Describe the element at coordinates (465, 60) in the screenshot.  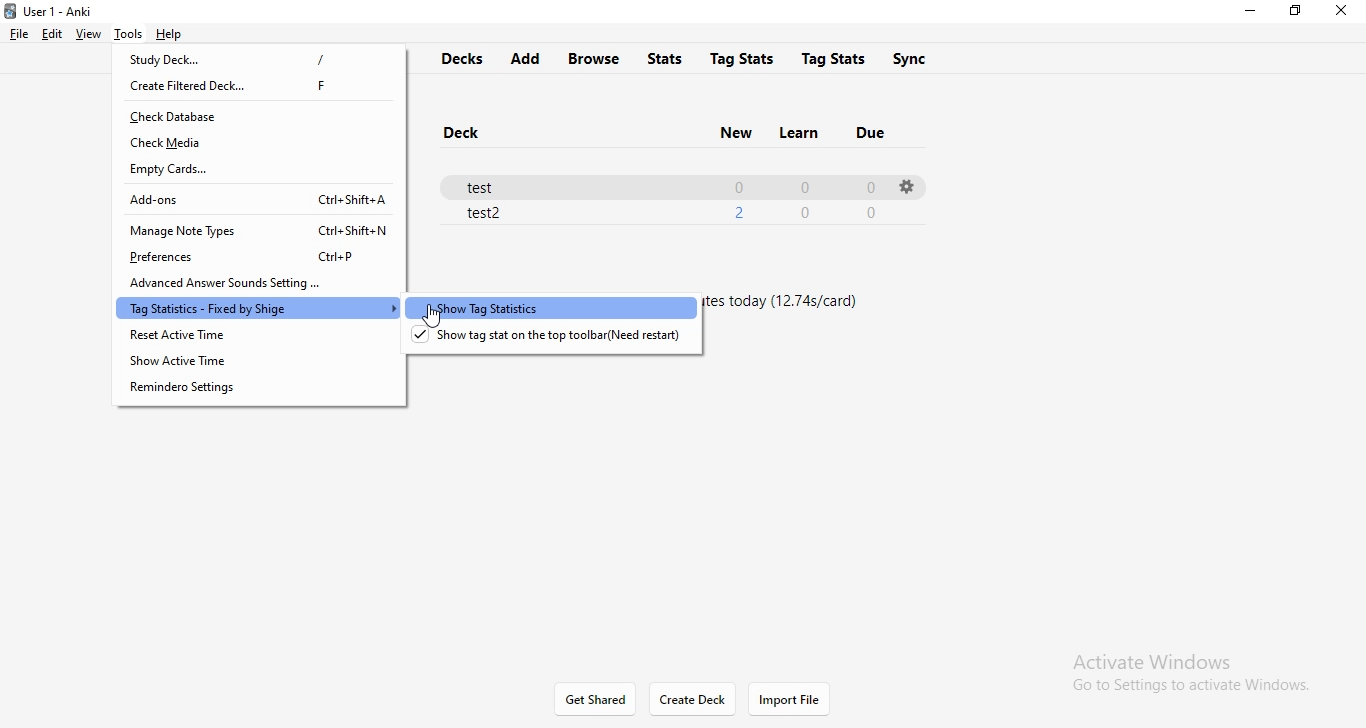
I see `decks` at that location.